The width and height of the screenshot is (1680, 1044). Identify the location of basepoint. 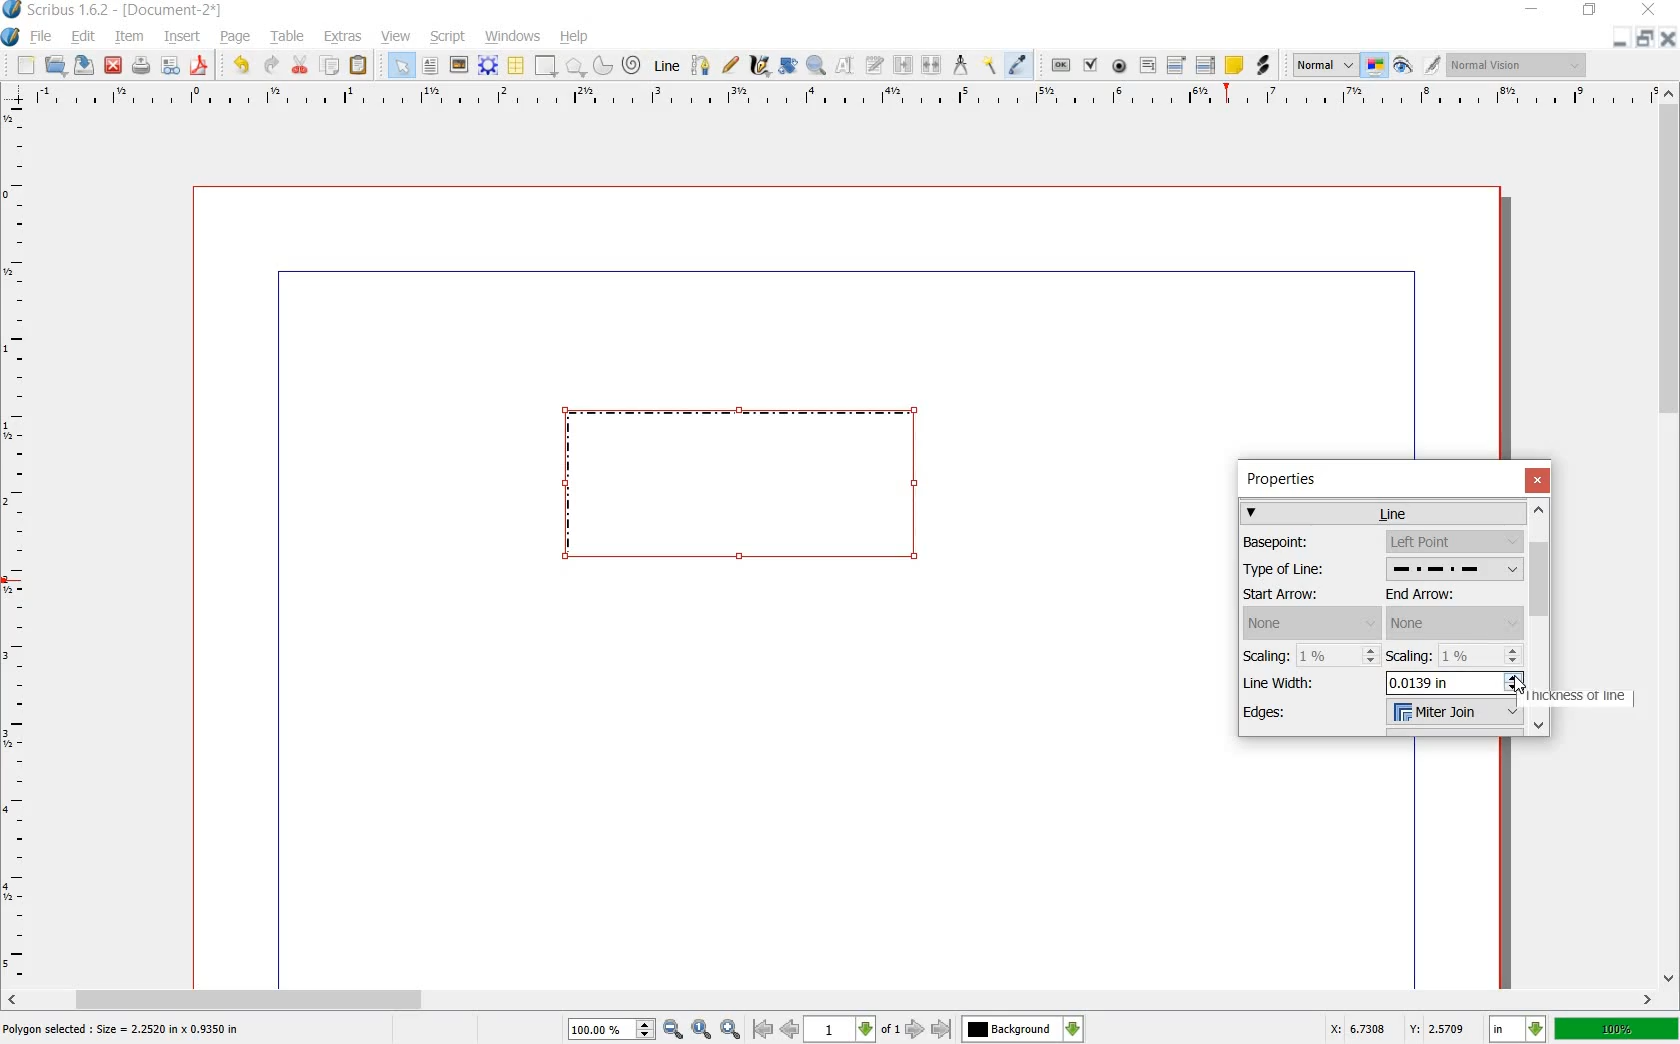
(1454, 542).